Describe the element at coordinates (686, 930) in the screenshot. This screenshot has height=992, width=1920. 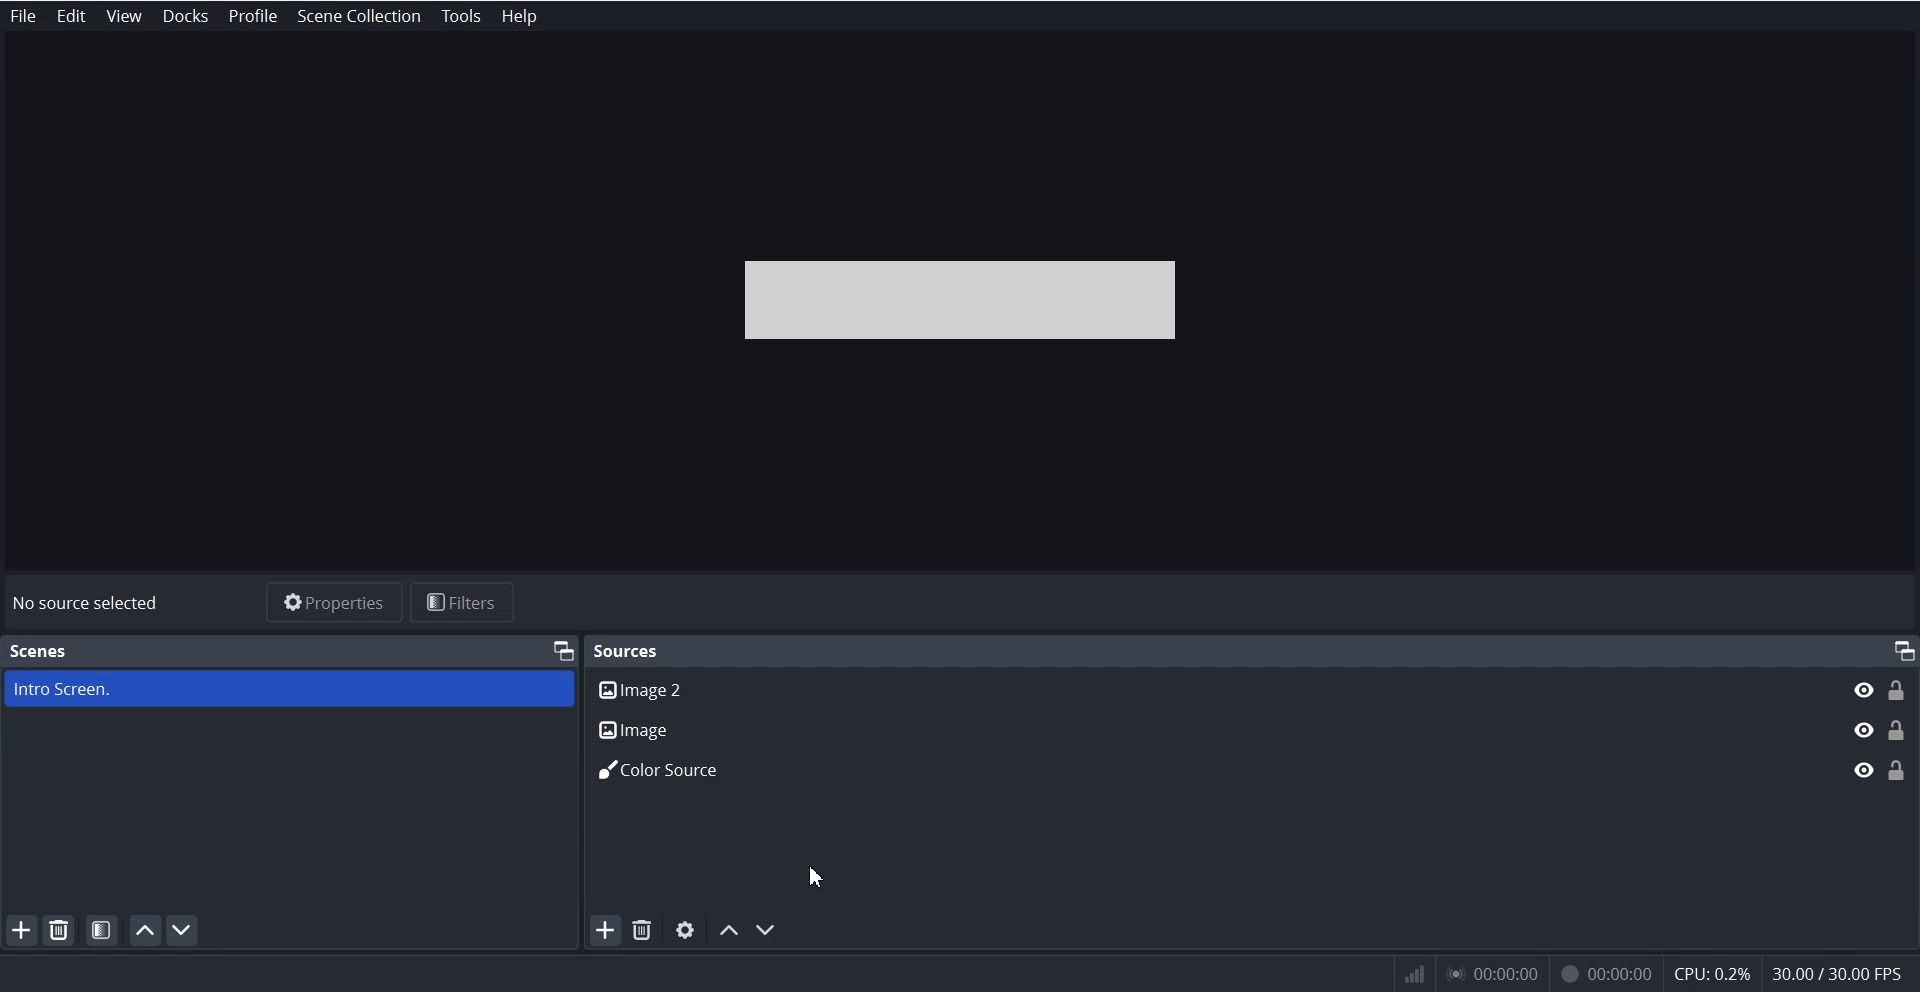
I see `Open source properties` at that location.